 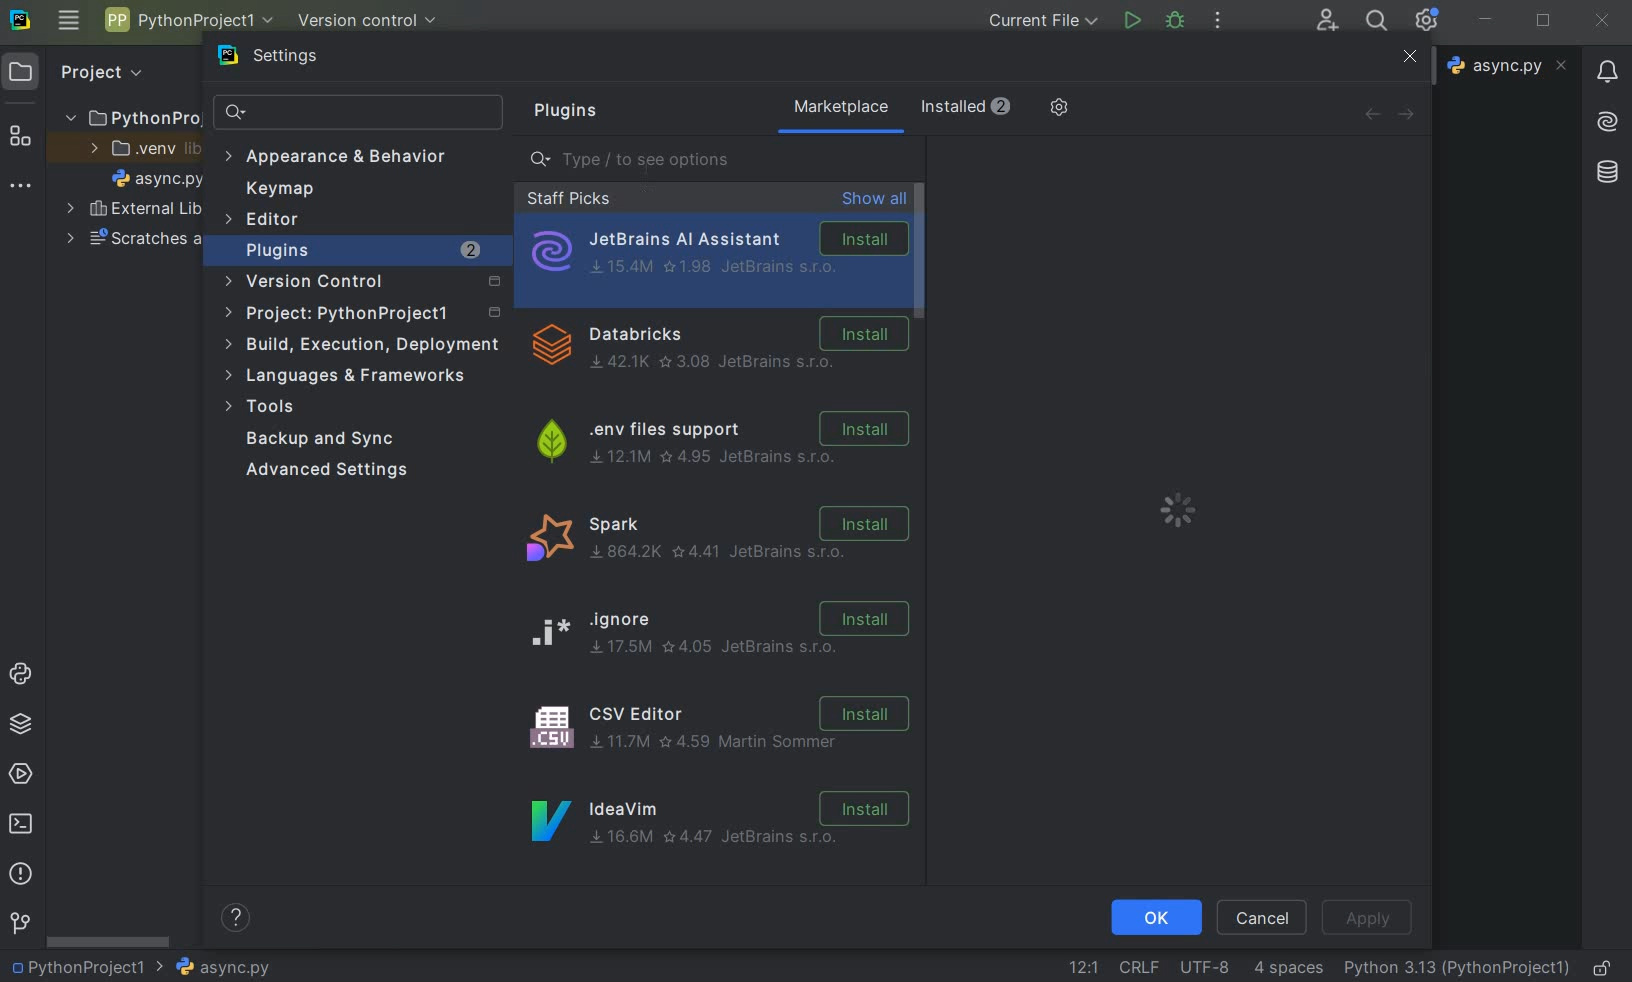 I want to click on services, so click(x=20, y=773).